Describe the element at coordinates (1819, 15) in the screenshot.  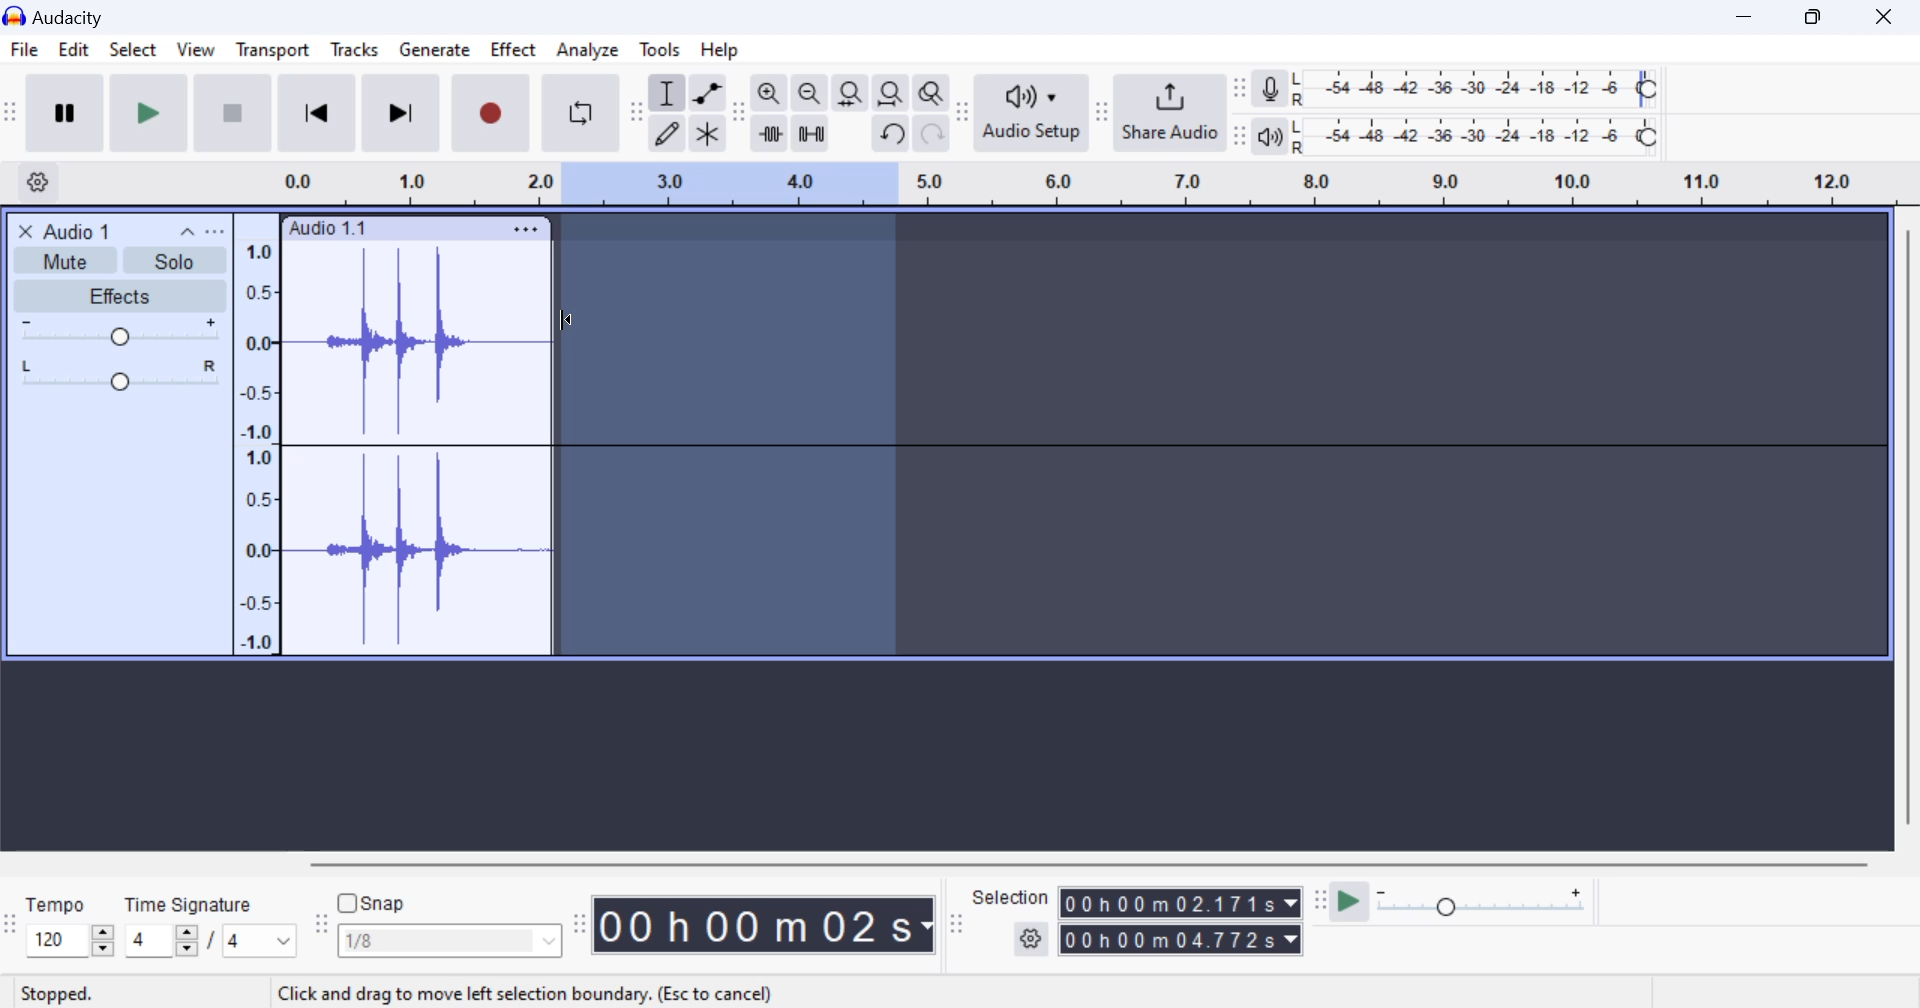
I see `Minimize` at that location.